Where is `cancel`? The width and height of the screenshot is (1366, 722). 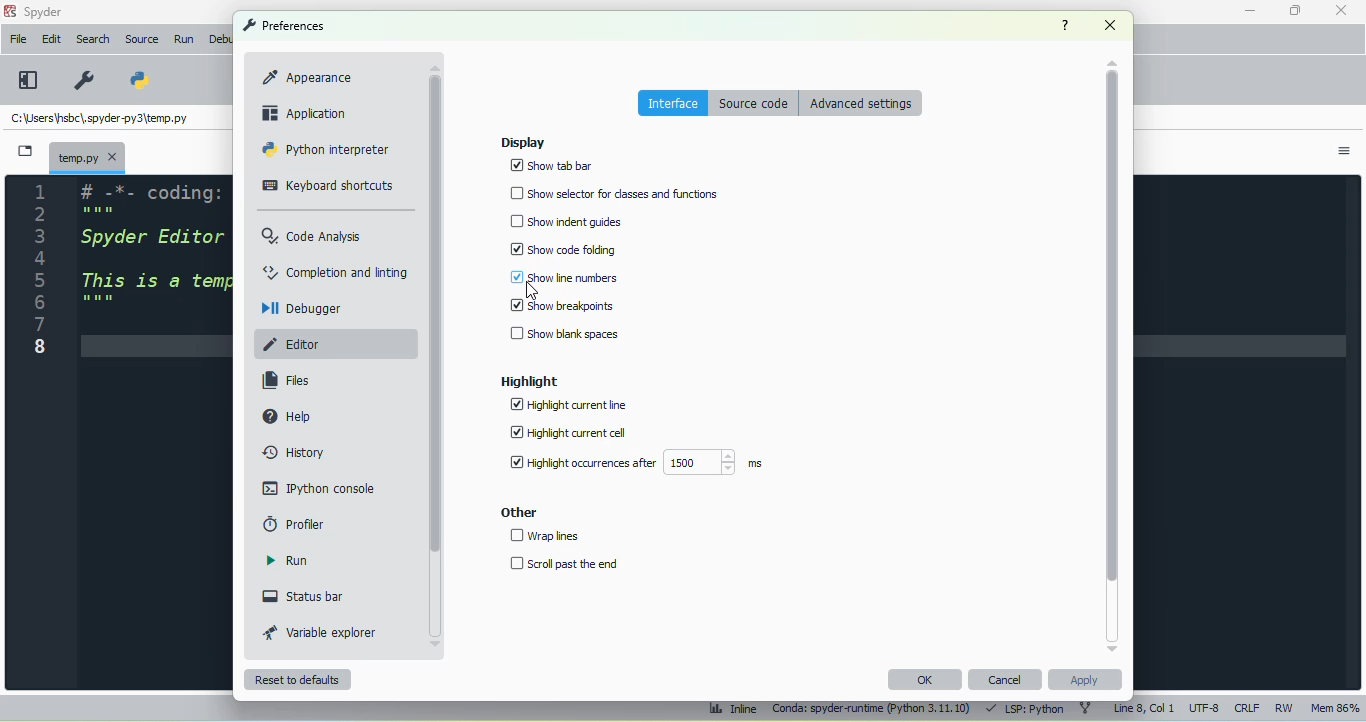
cancel is located at coordinates (1006, 680).